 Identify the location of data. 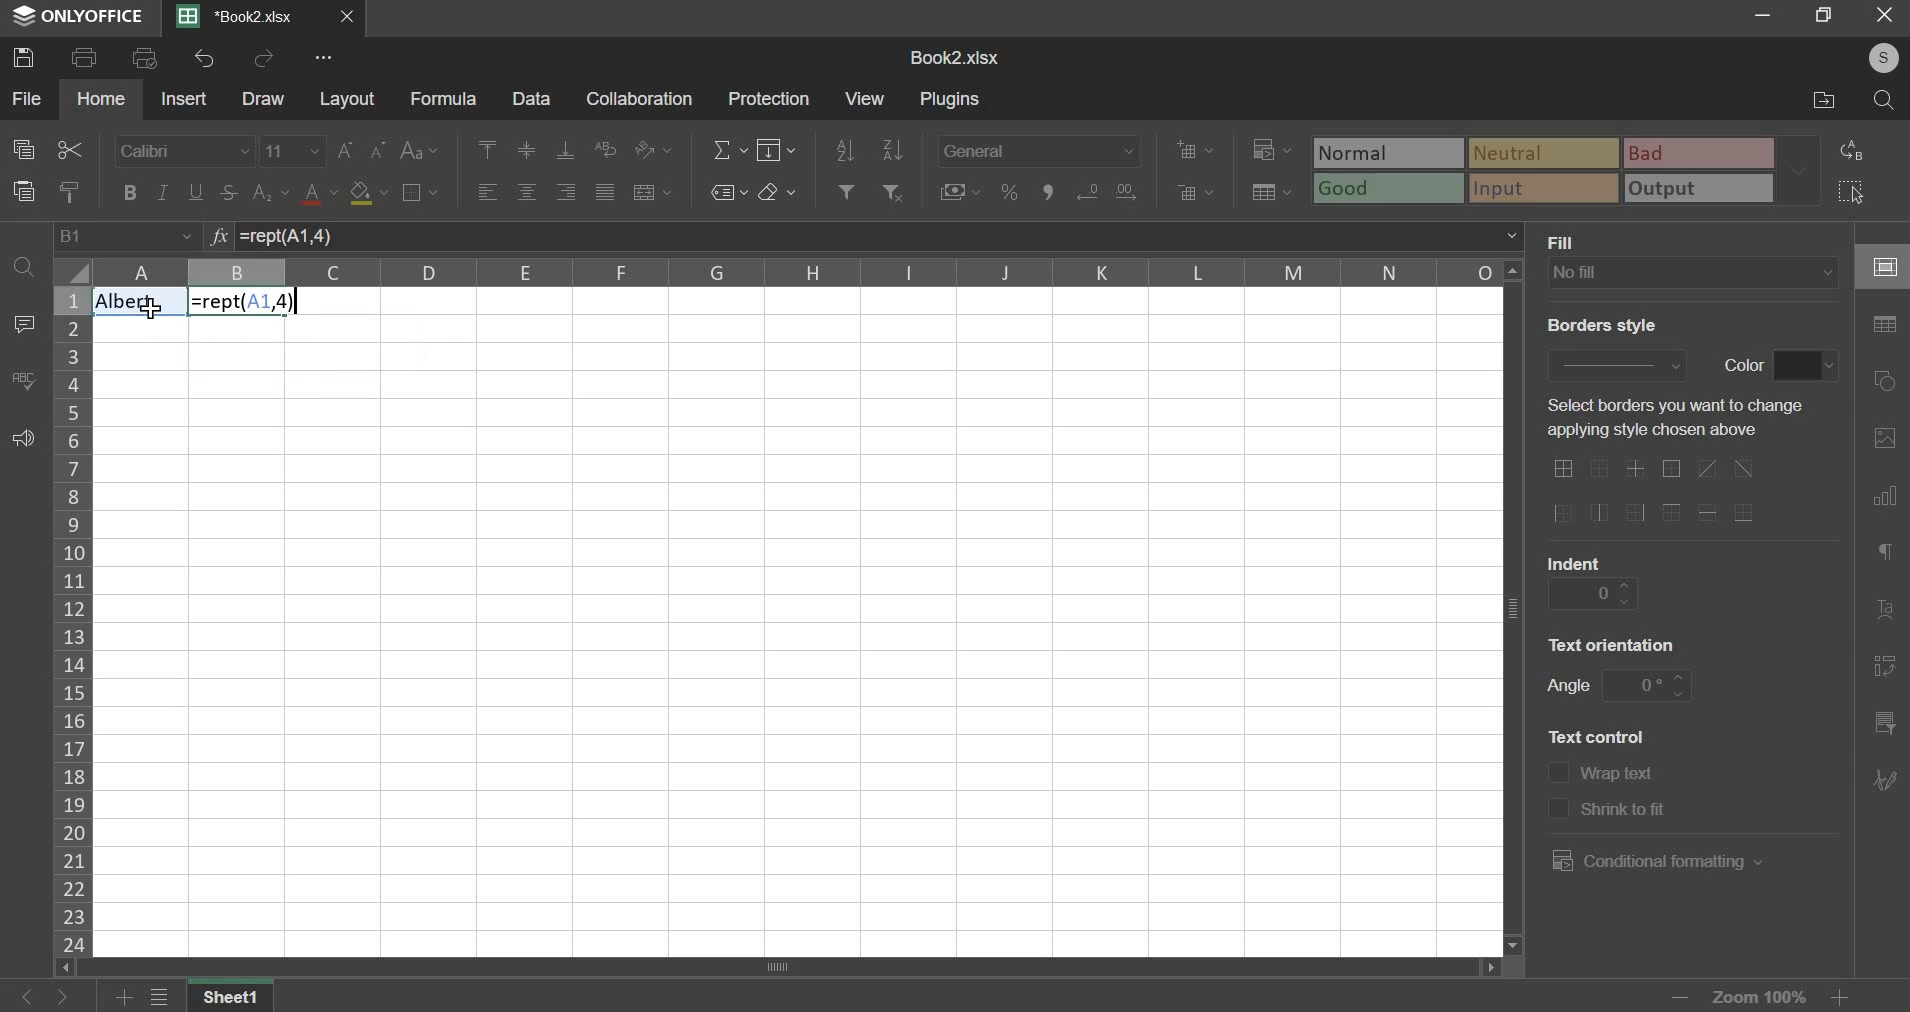
(535, 99).